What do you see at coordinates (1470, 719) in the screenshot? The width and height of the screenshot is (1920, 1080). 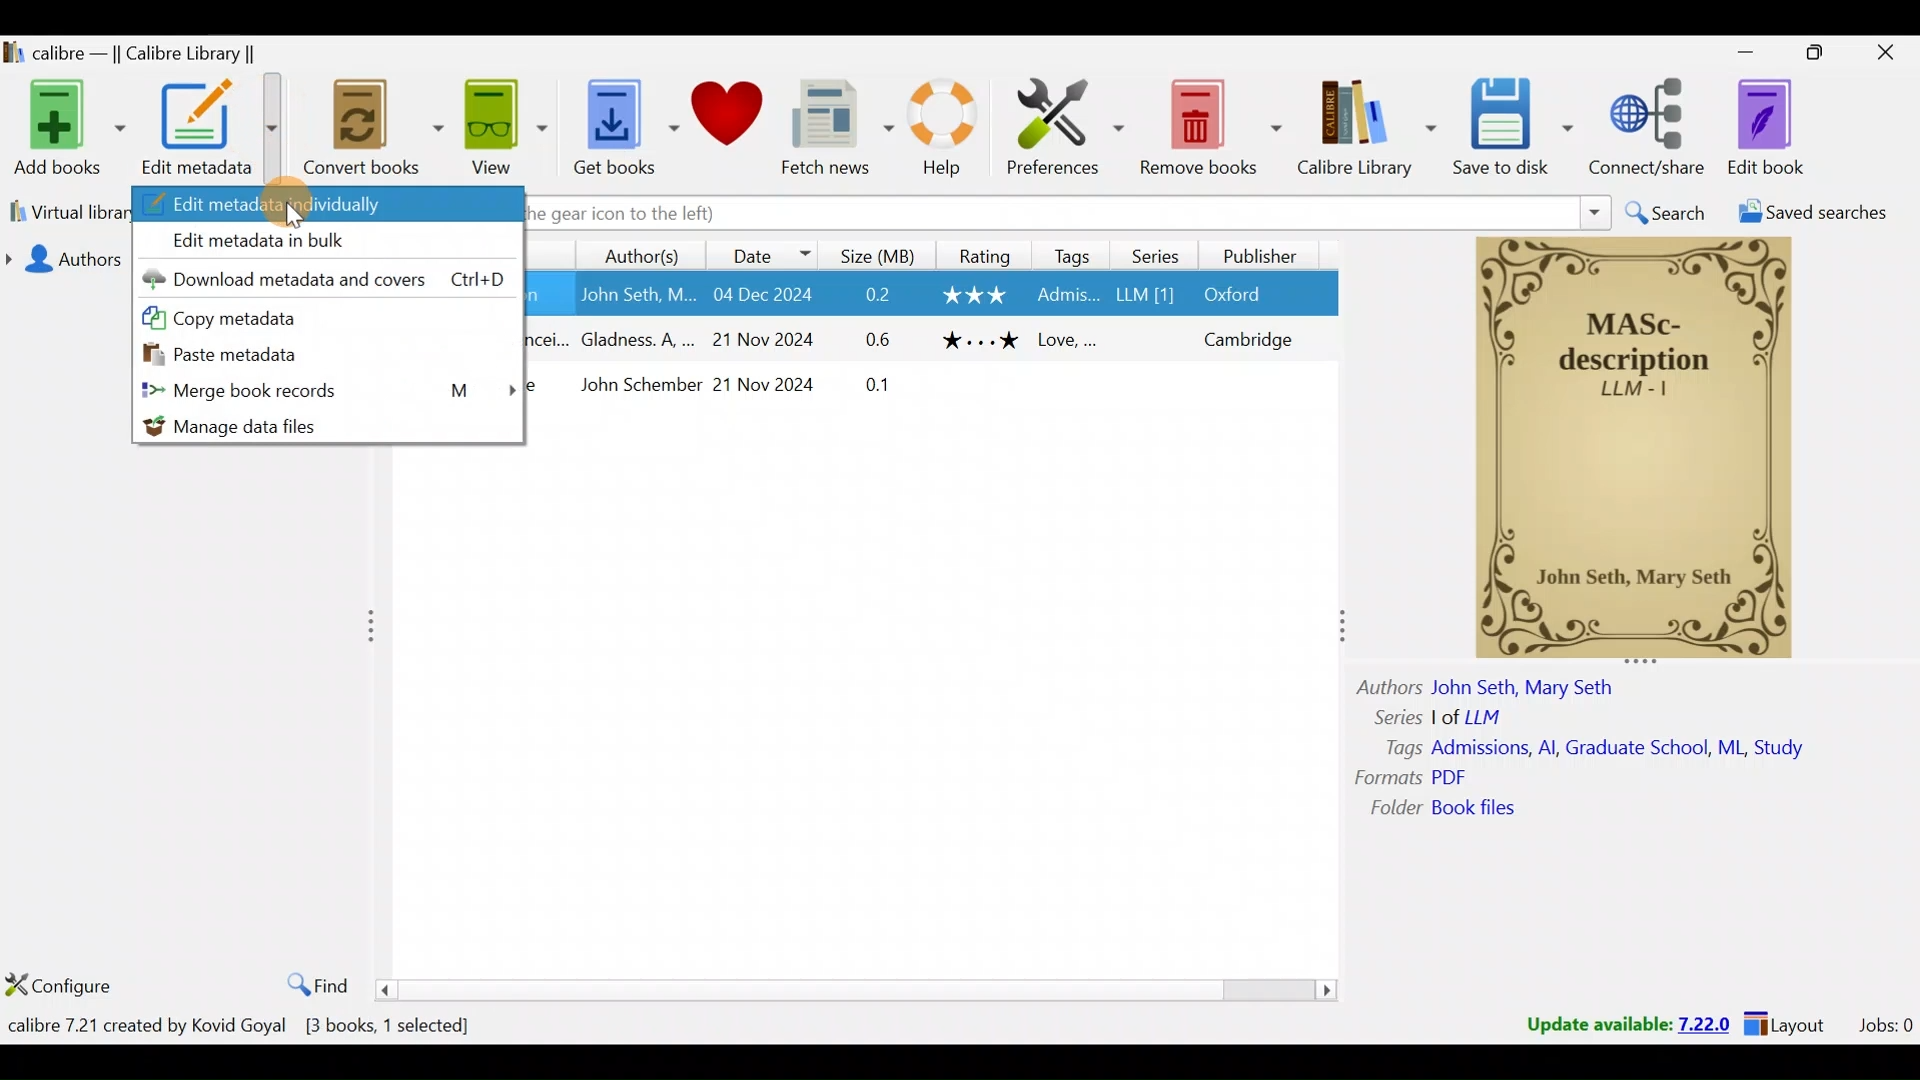 I see `` at bounding box center [1470, 719].